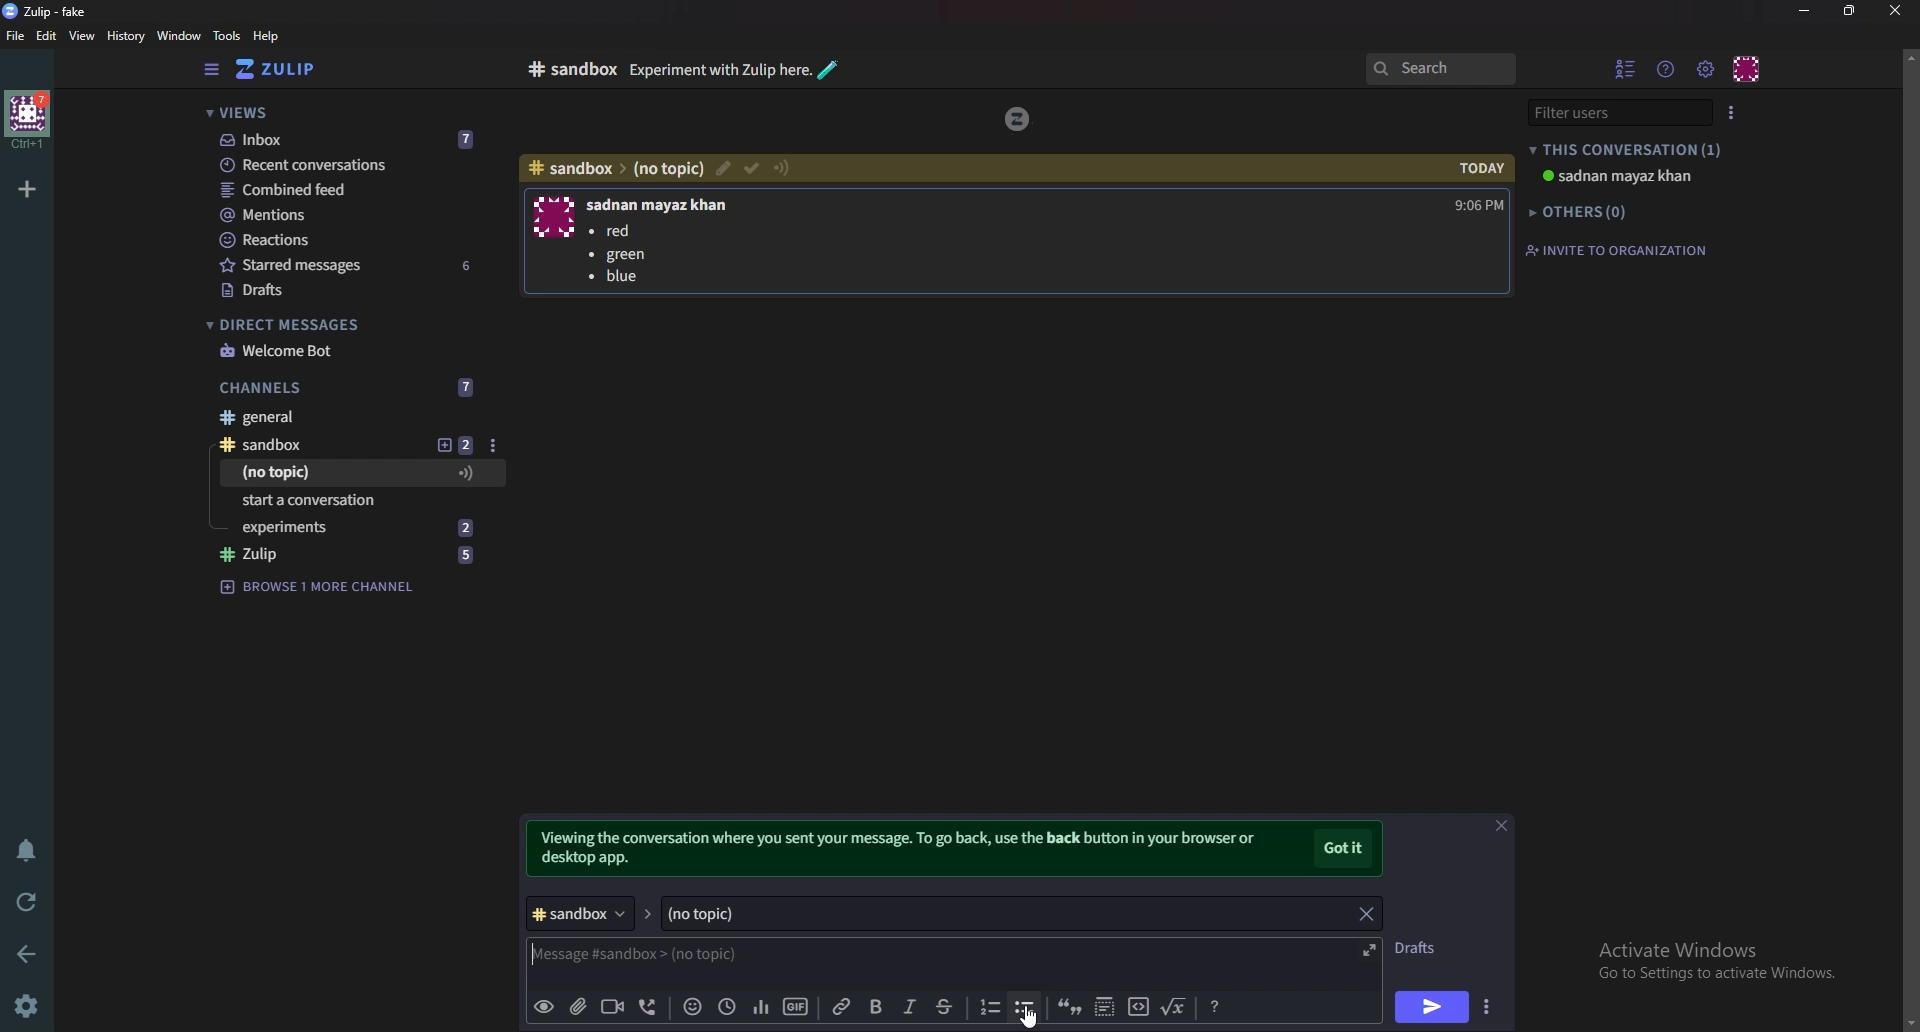 This screenshot has width=1920, height=1032. Describe the element at coordinates (845, 1007) in the screenshot. I see `link` at that location.